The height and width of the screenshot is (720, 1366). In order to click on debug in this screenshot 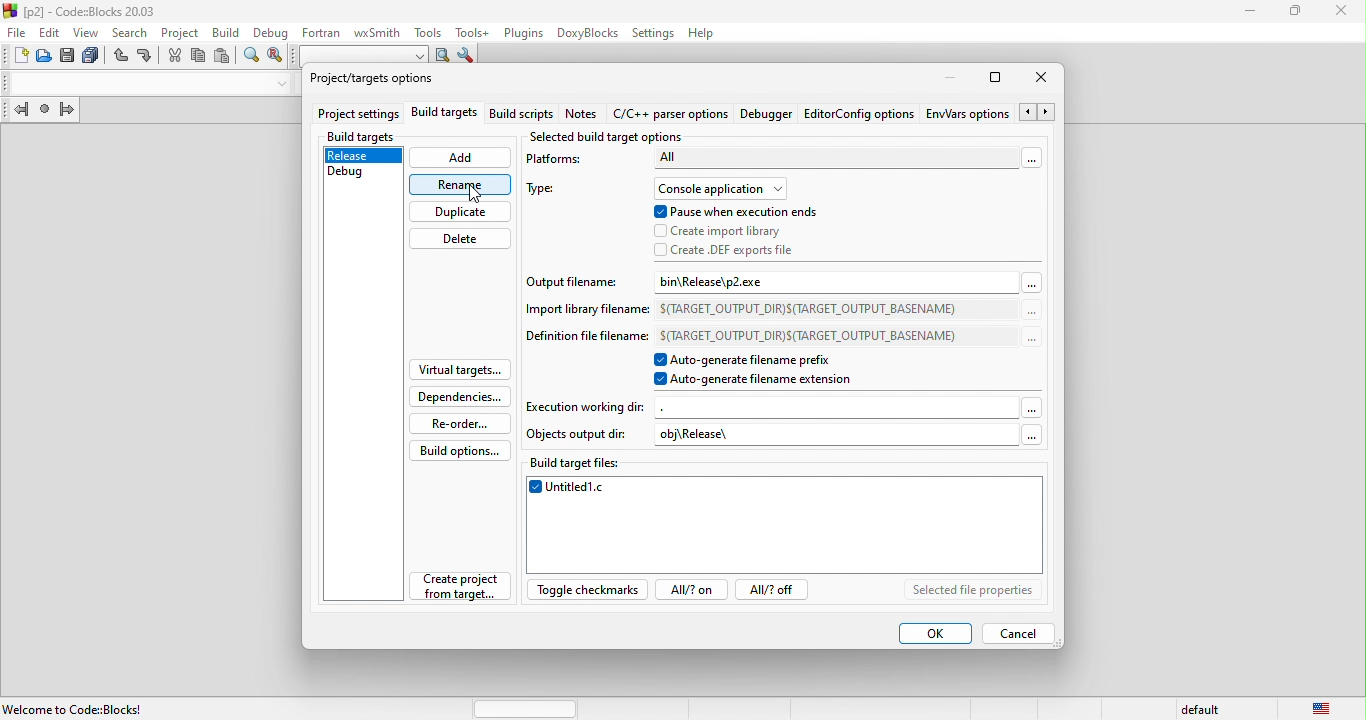, I will do `click(269, 31)`.